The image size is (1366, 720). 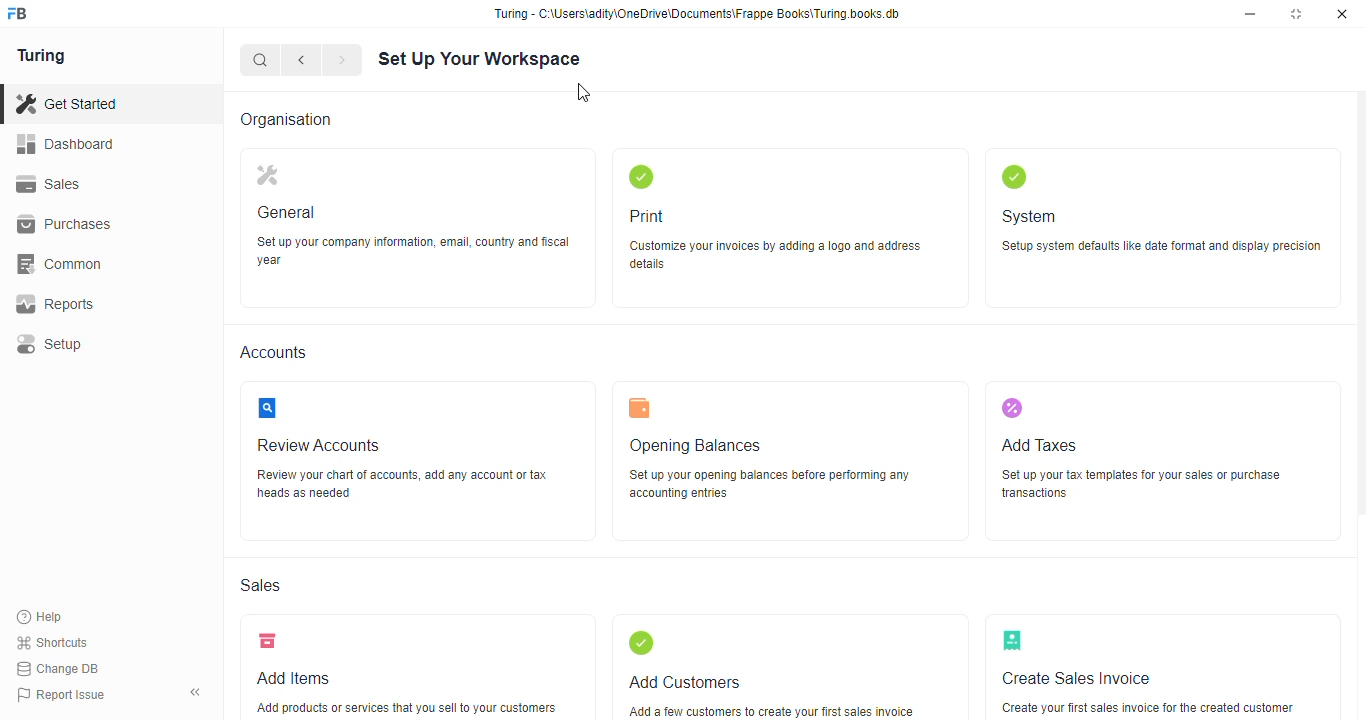 I want to click on Add Taxes Set up your tax templates for your sales or purchase transactions, so click(x=1166, y=461).